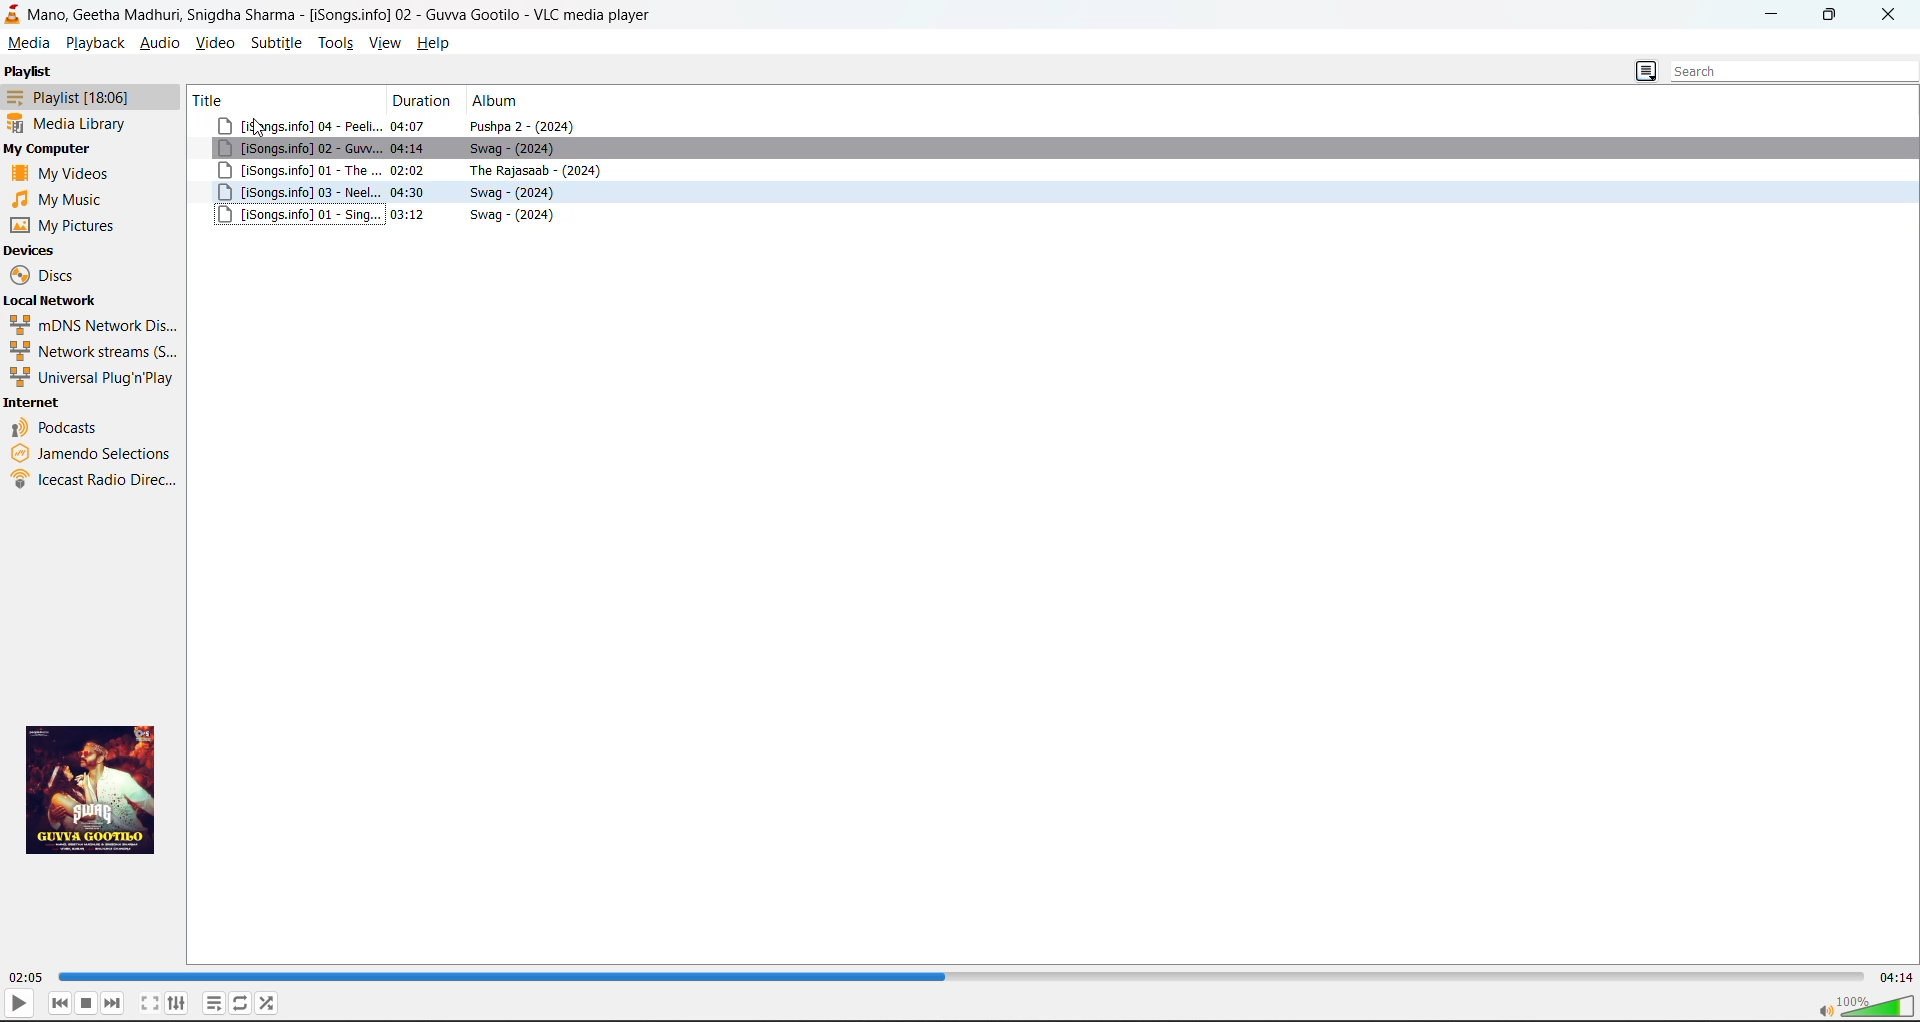 The width and height of the screenshot is (1920, 1022). Describe the element at coordinates (1776, 15) in the screenshot. I see `minimize` at that location.